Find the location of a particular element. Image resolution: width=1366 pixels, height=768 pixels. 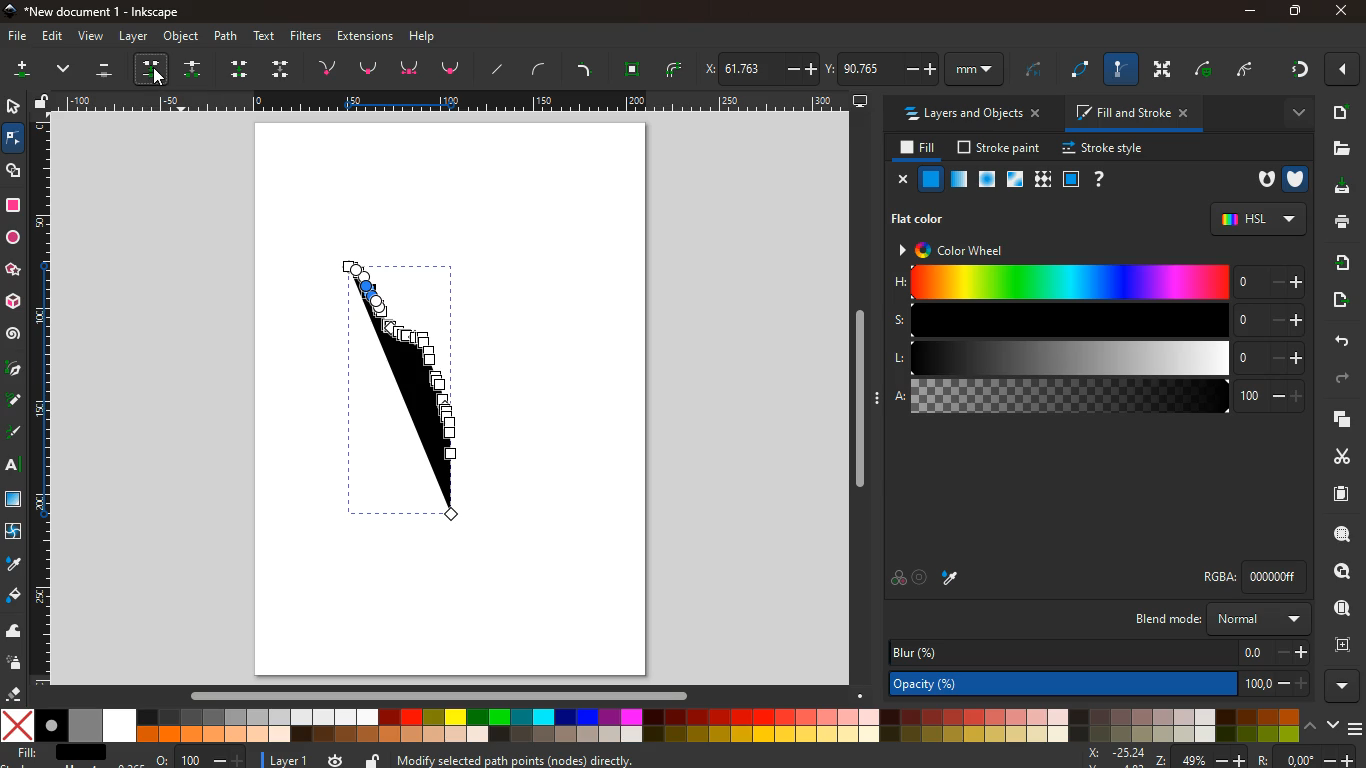

s is located at coordinates (1096, 320).